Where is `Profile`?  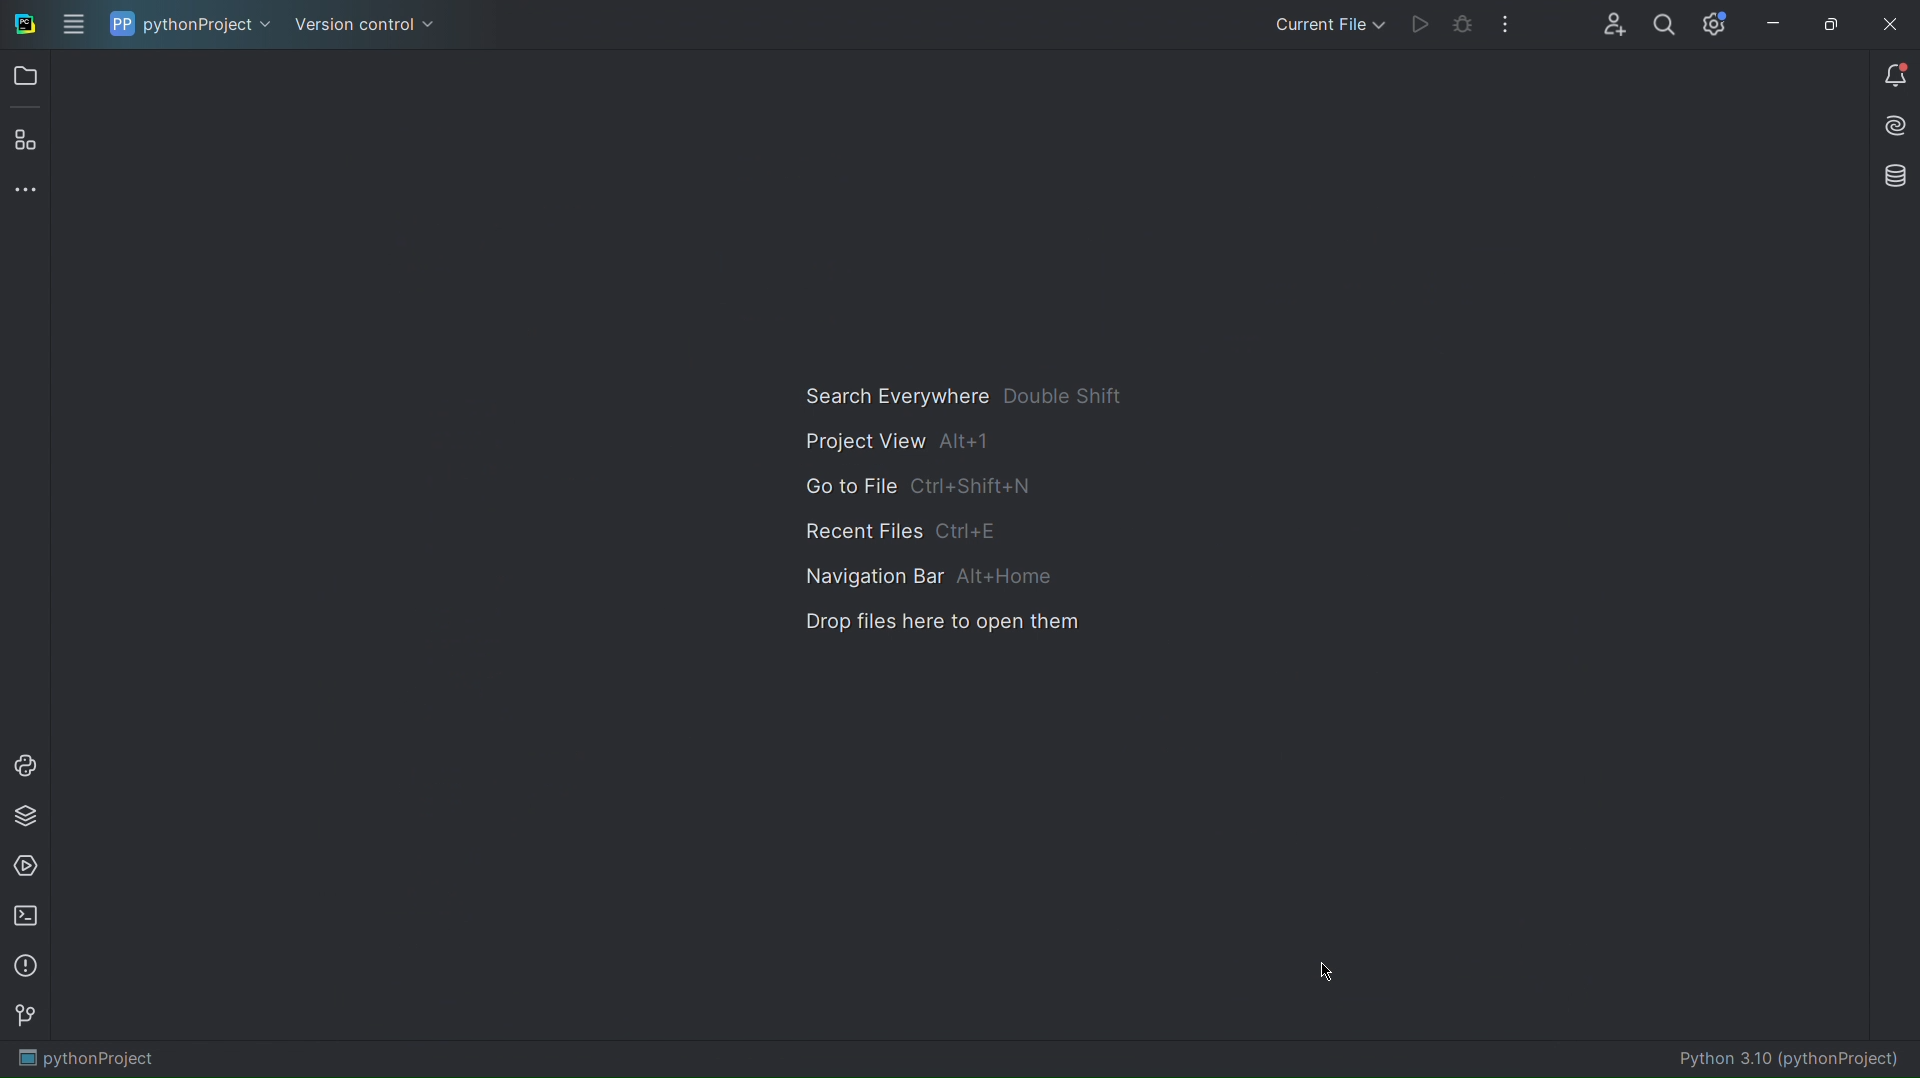 Profile is located at coordinates (1664, 25).